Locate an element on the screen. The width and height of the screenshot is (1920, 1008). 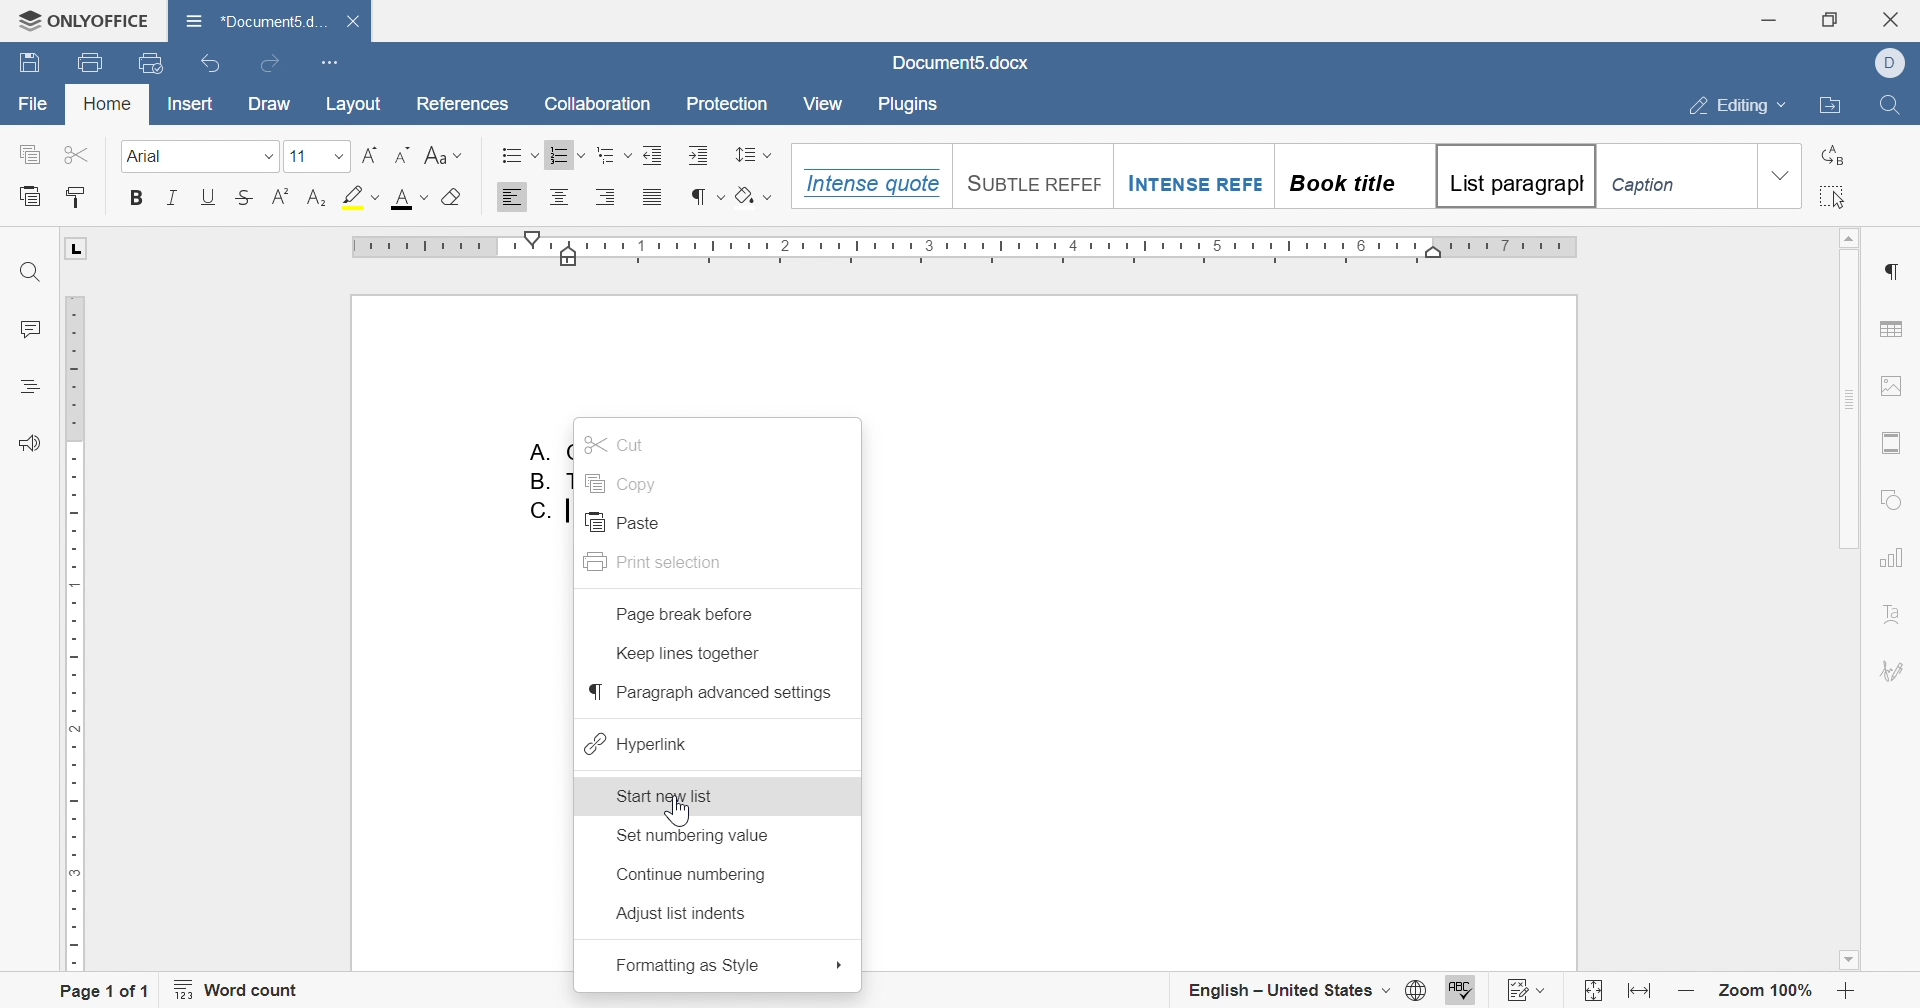
Book title is located at coordinates (1340, 183).